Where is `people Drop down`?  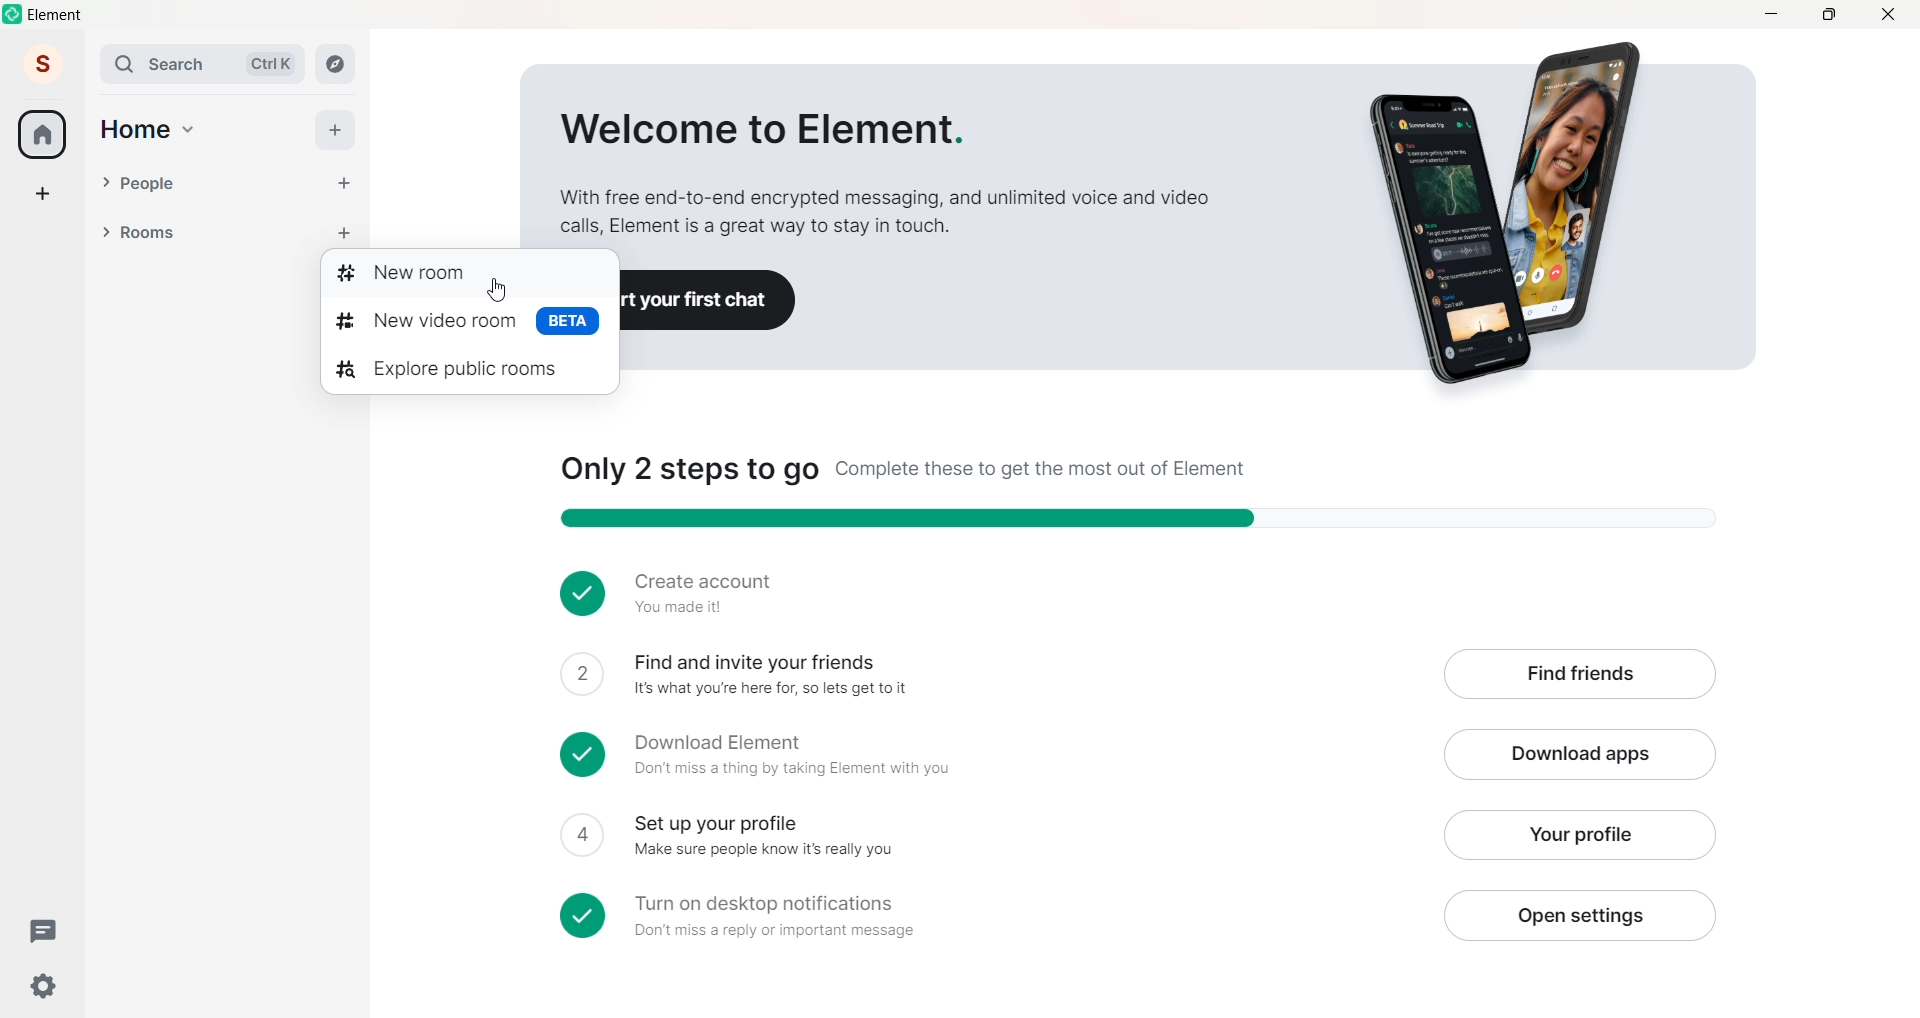
people Drop down is located at coordinates (105, 182).